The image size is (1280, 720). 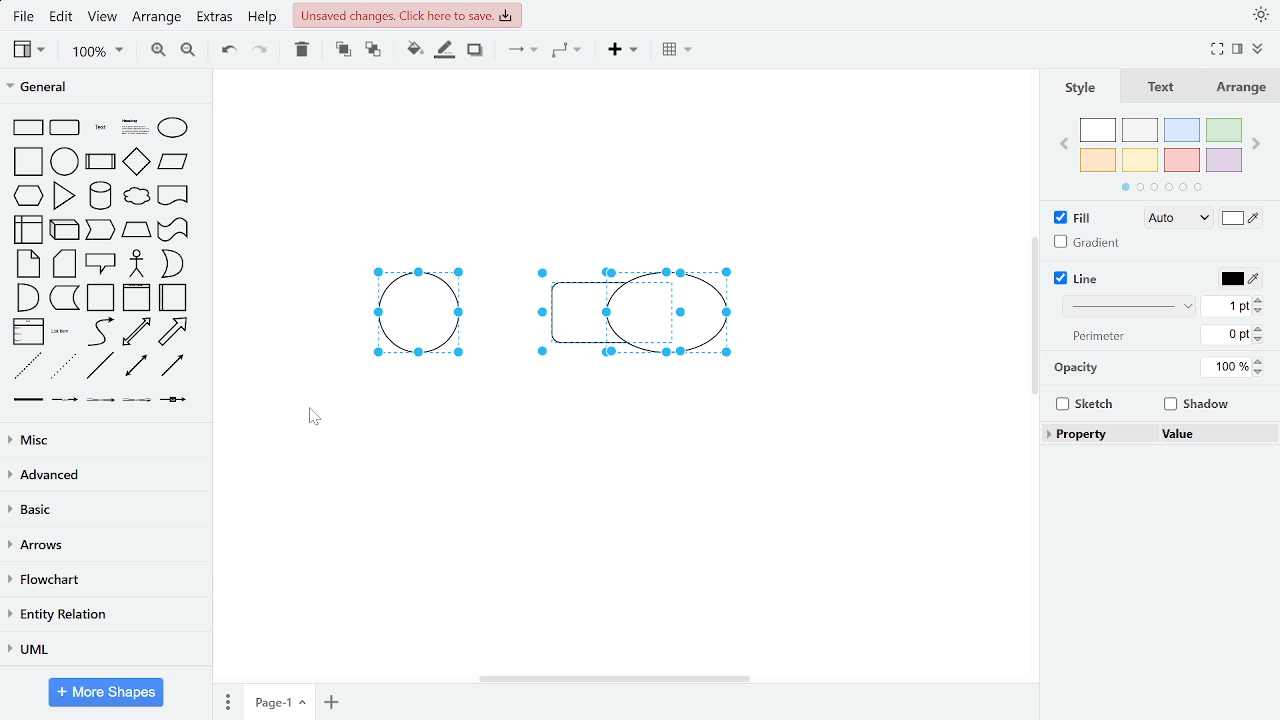 What do you see at coordinates (1126, 307) in the screenshot?
I see `line style` at bounding box center [1126, 307].